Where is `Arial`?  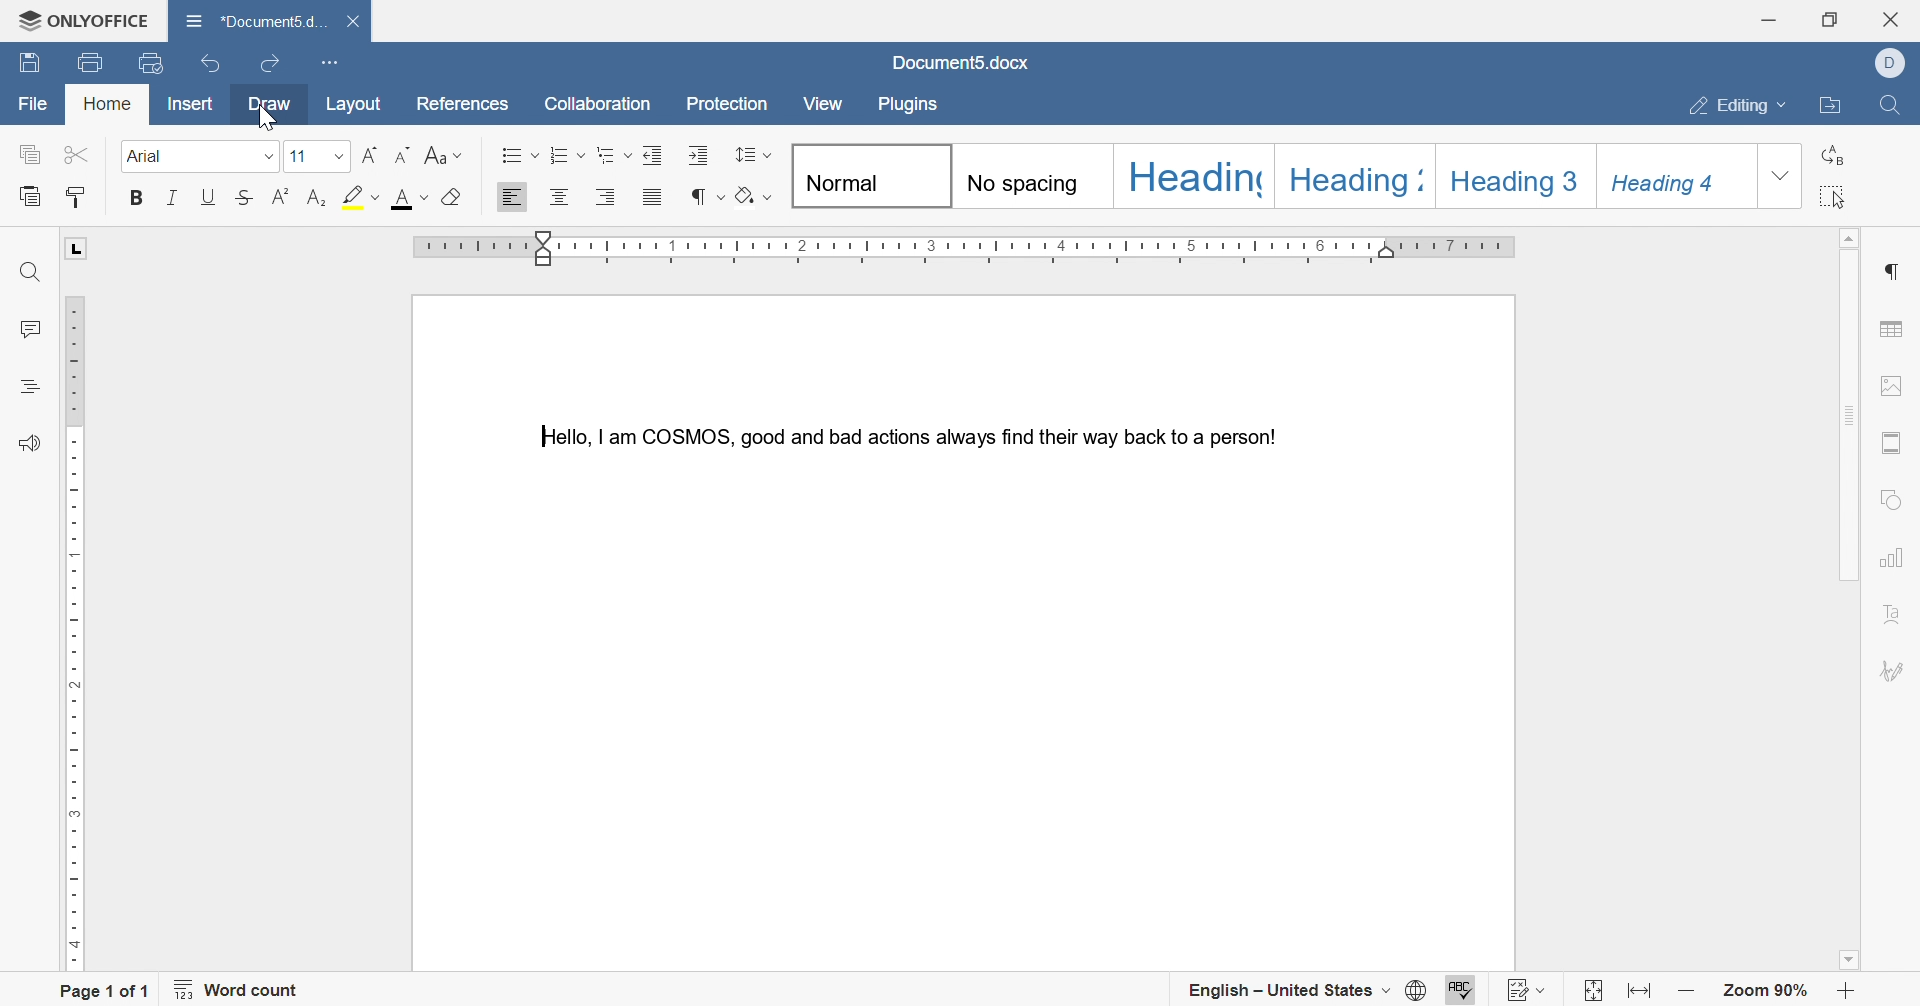
Arial is located at coordinates (199, 157).